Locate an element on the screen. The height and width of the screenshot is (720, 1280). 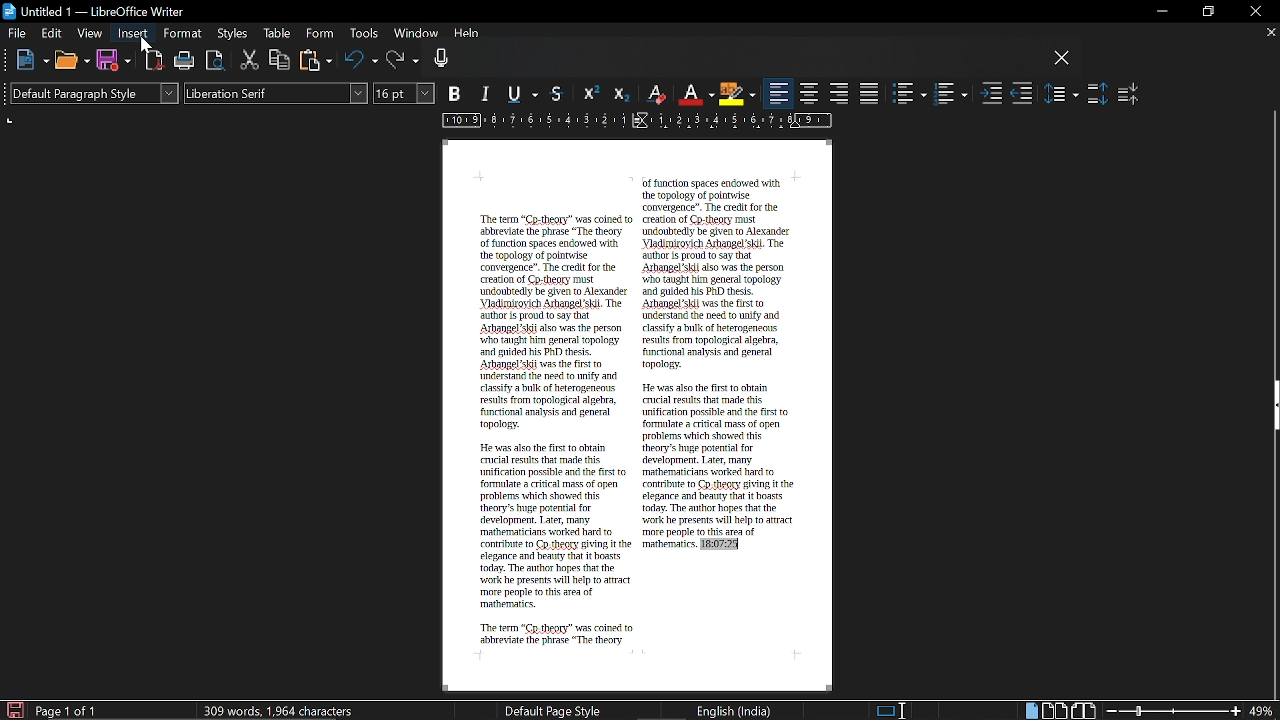
Current zoom is located at coordinates (1263, 711).